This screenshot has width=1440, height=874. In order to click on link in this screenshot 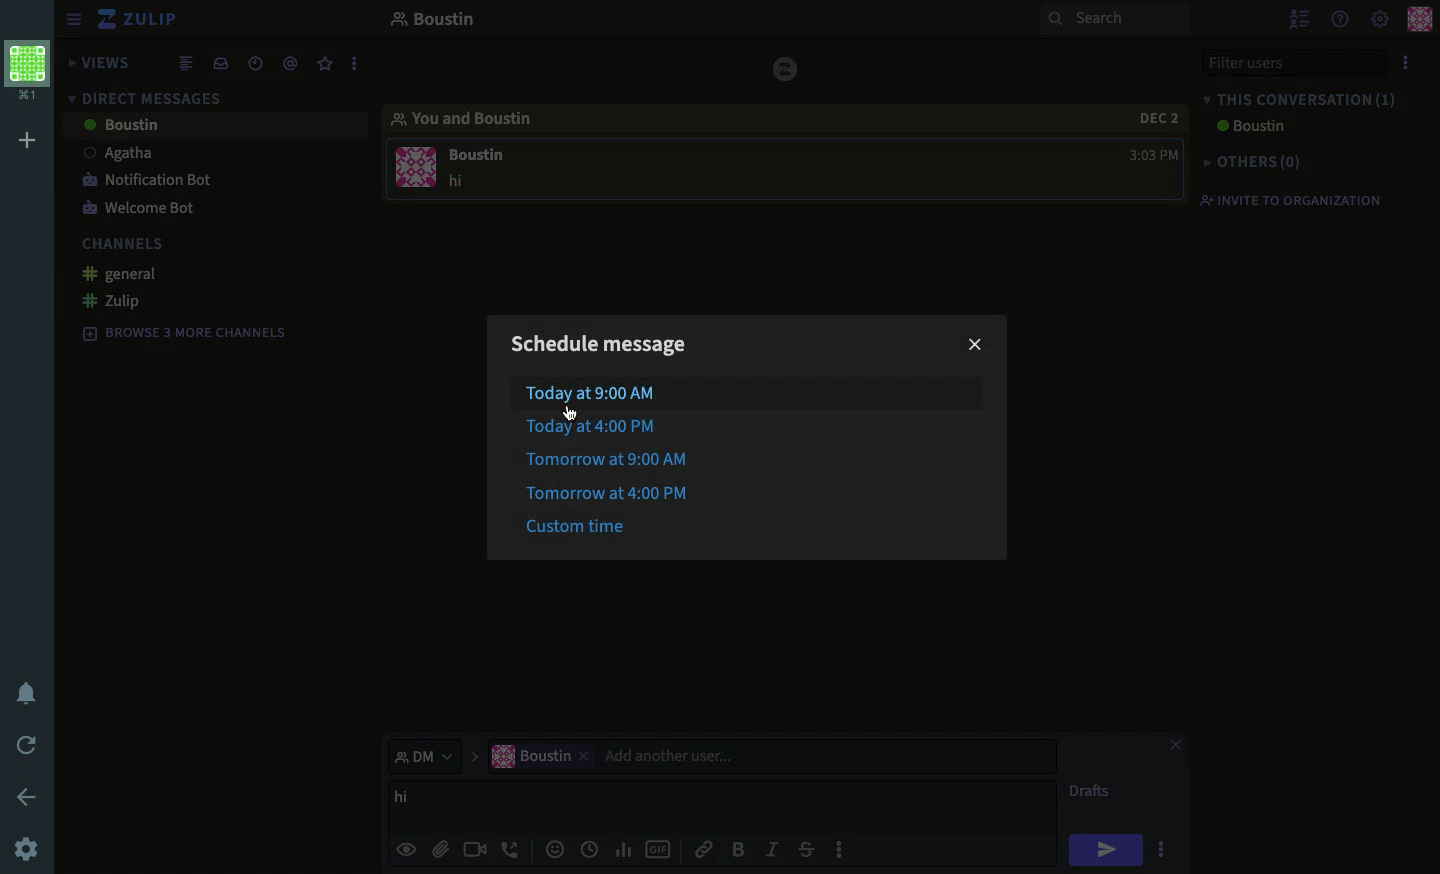, I will do `click(706, 848)`.